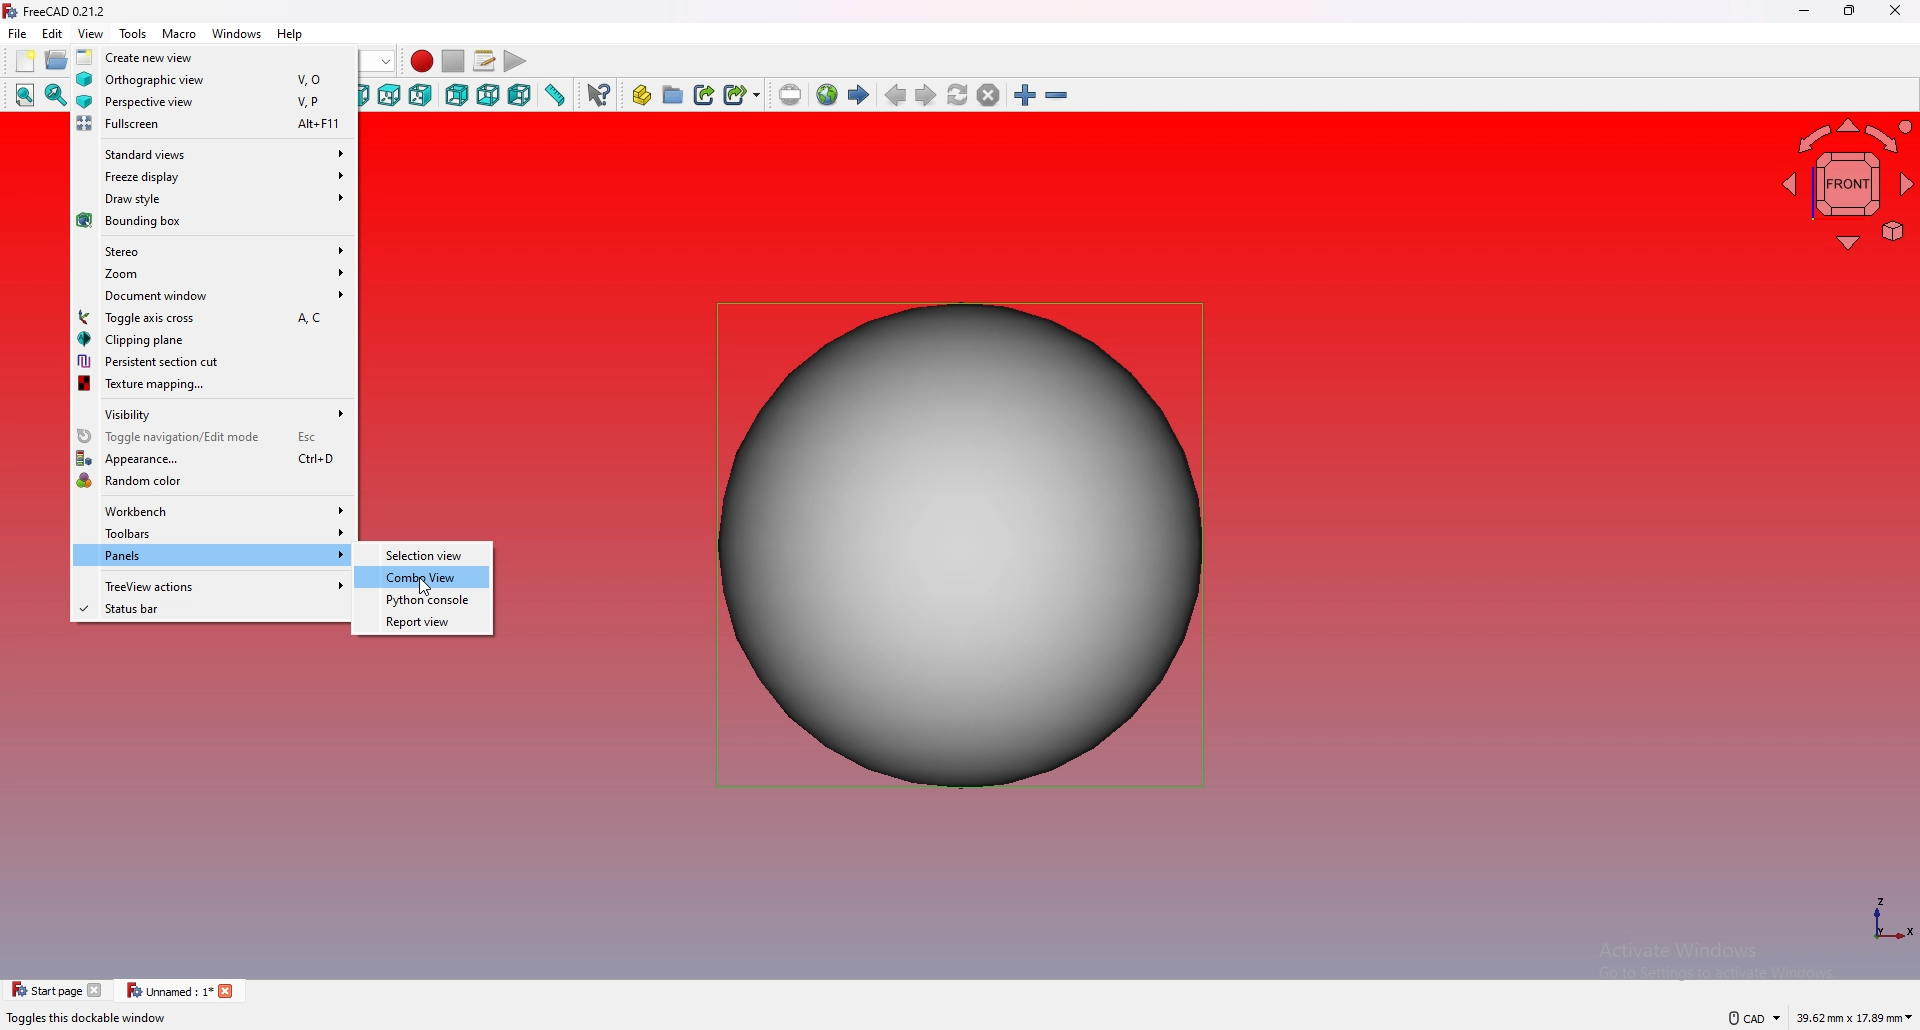 This screenshot has height=1030, width=1920. What do you see at coordinates (213, 361) in the screenshot?
I see `persistent section cut` at bounding box center [213, 361].